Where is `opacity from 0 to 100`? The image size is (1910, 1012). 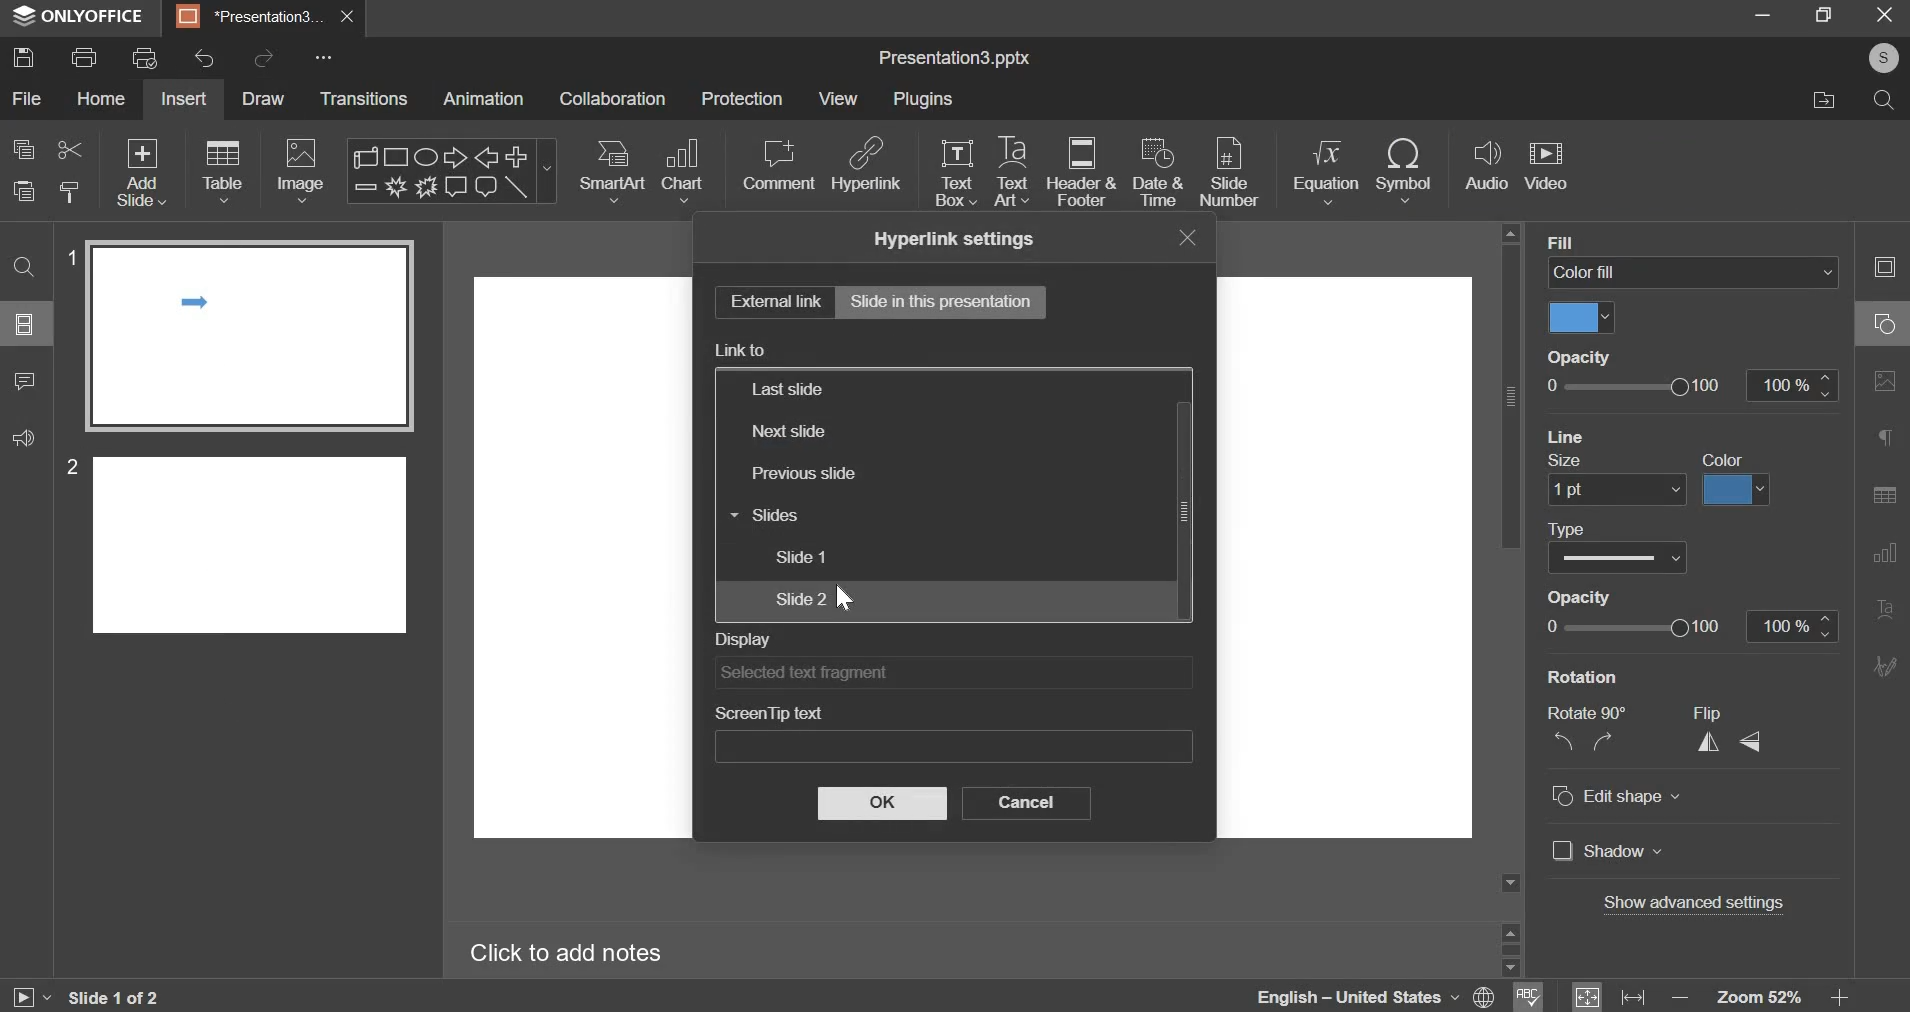
opacity from 0 to 100 is located at coordinates (1633, 626).